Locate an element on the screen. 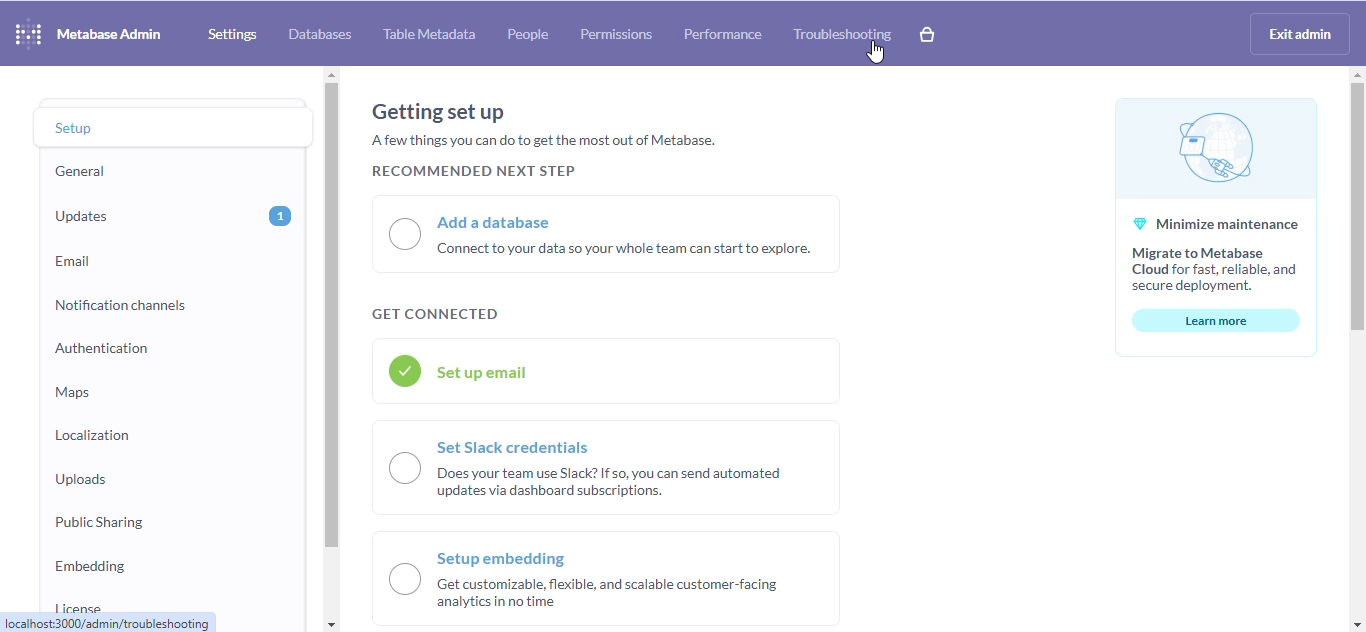  settings is located at coordinates (232, 35).